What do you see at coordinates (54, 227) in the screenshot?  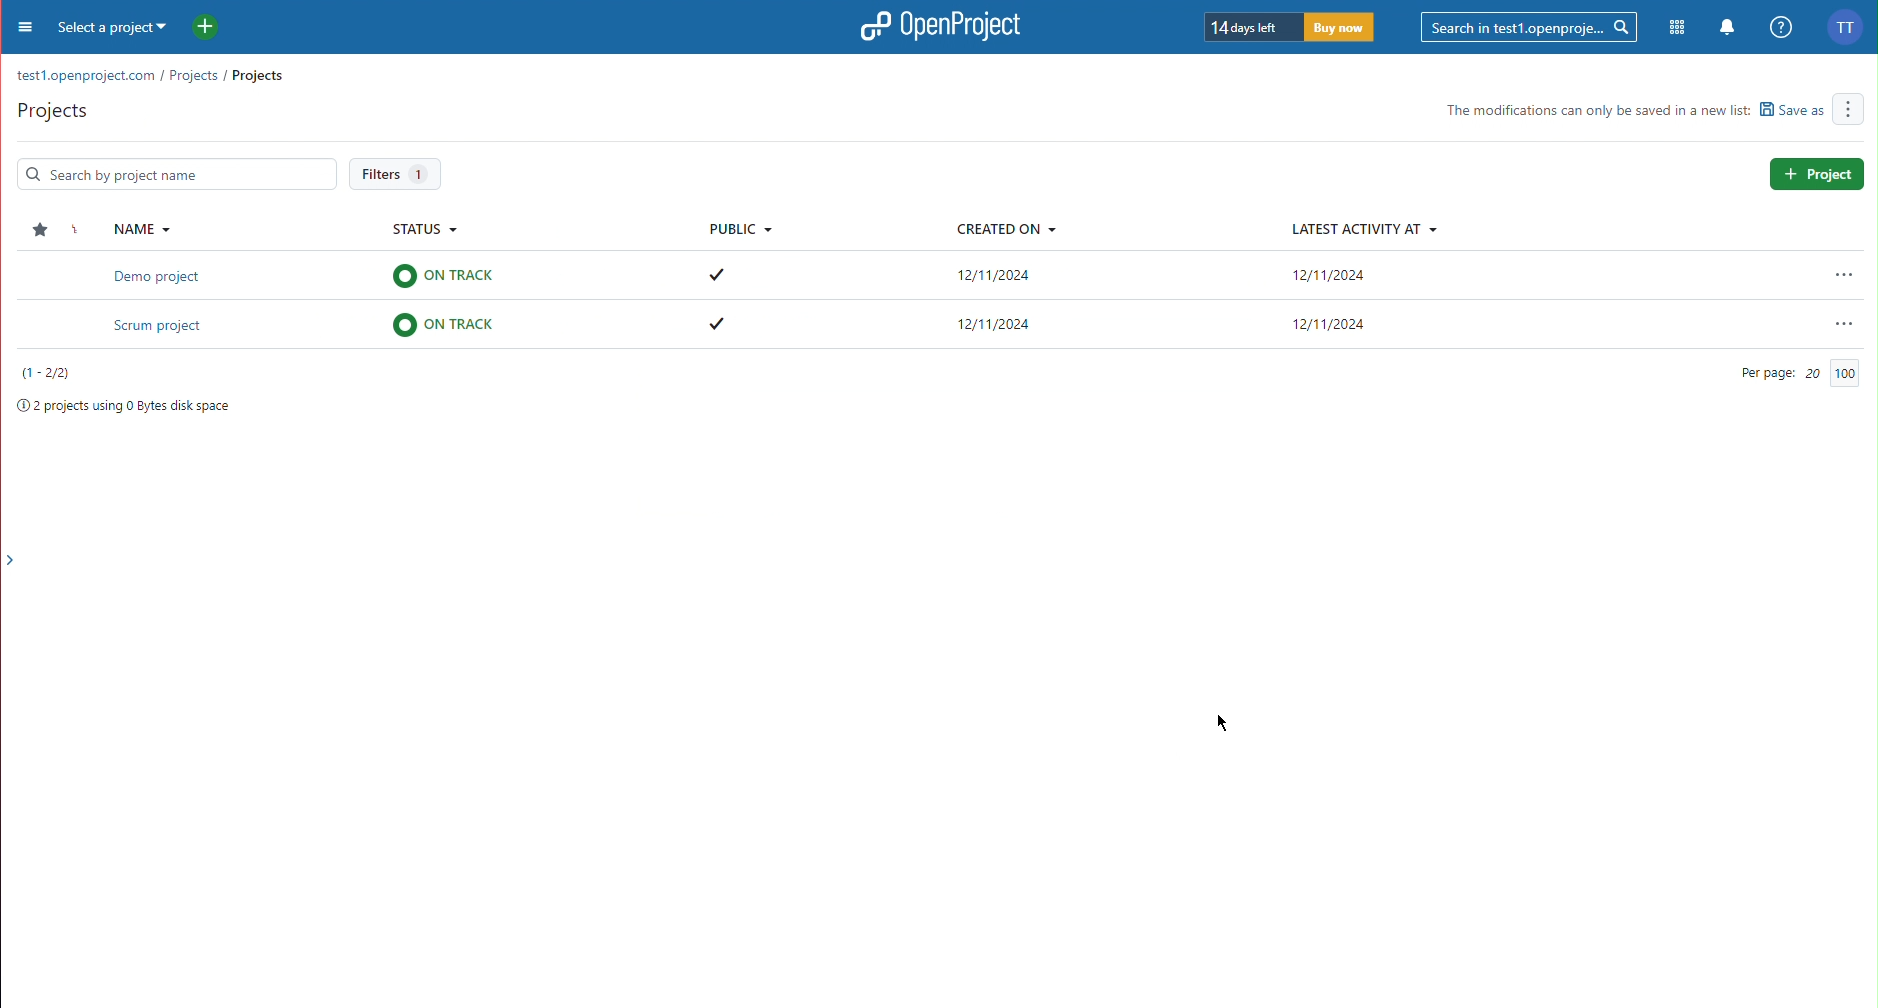 I see `Star` at bounding box center [54, 227].